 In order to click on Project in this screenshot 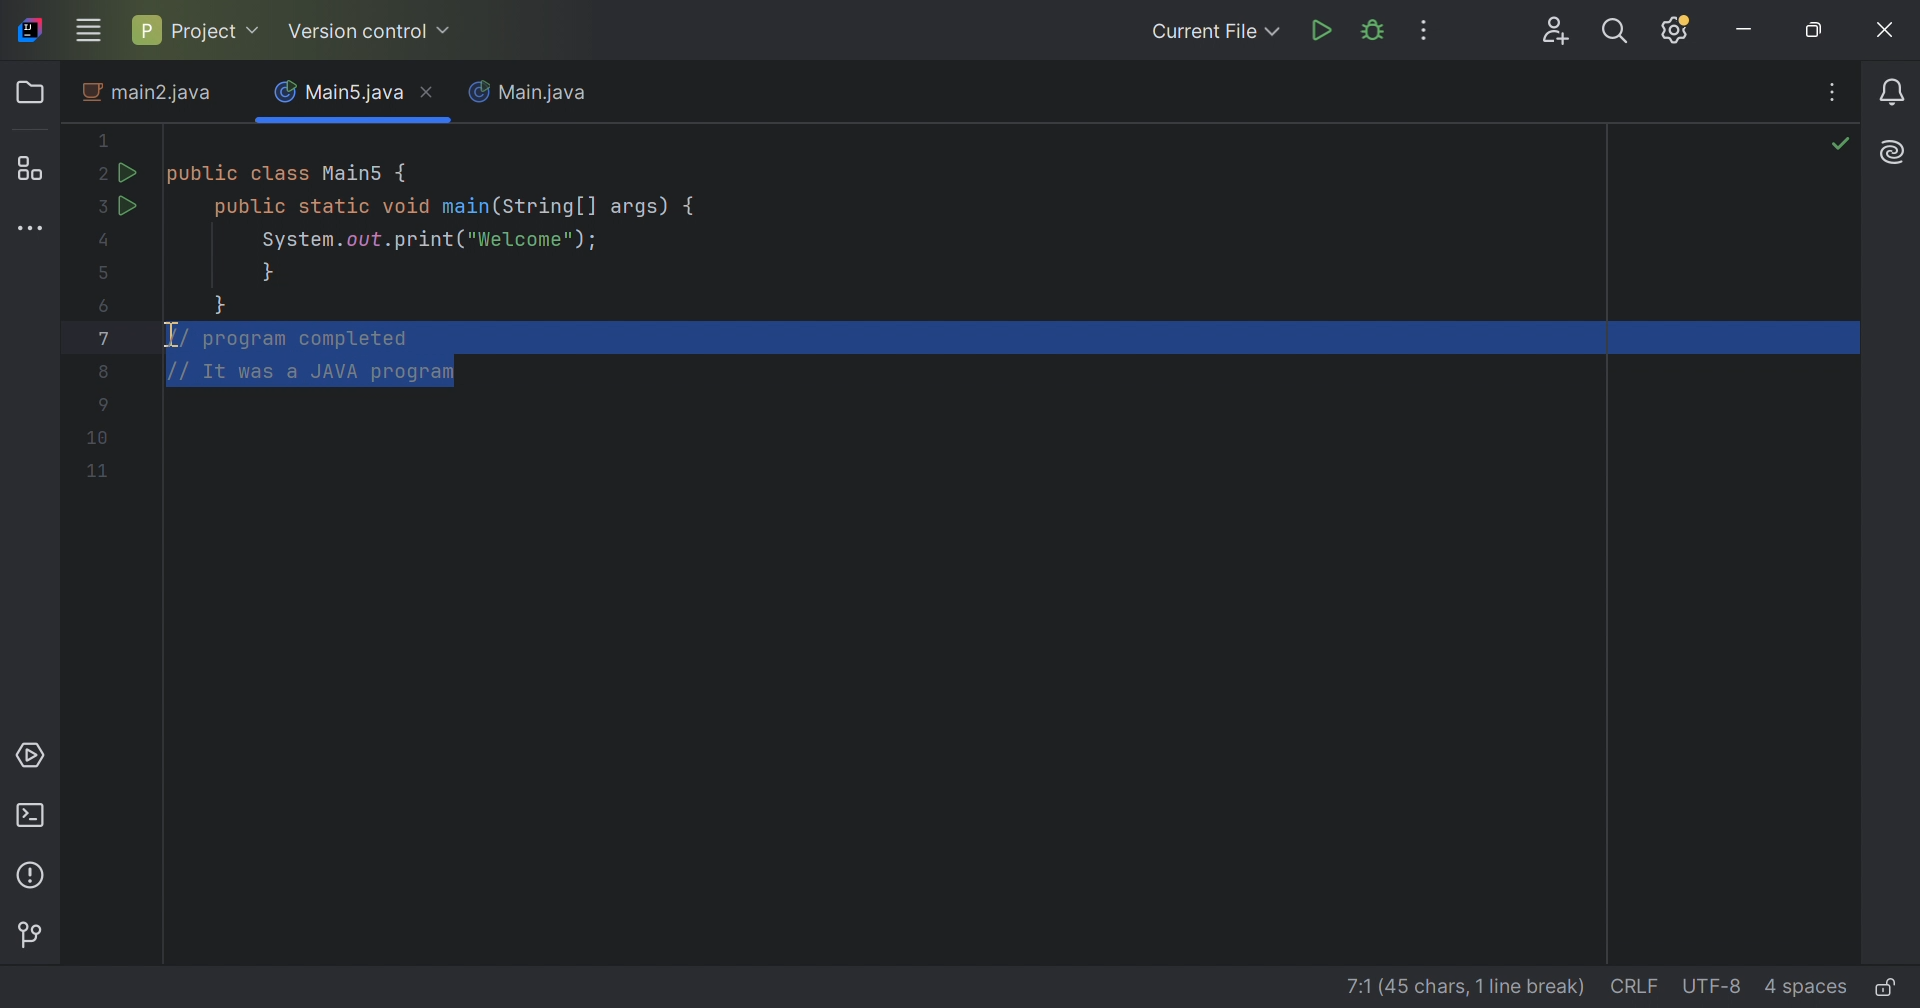, I will do `click(198, 27)`.